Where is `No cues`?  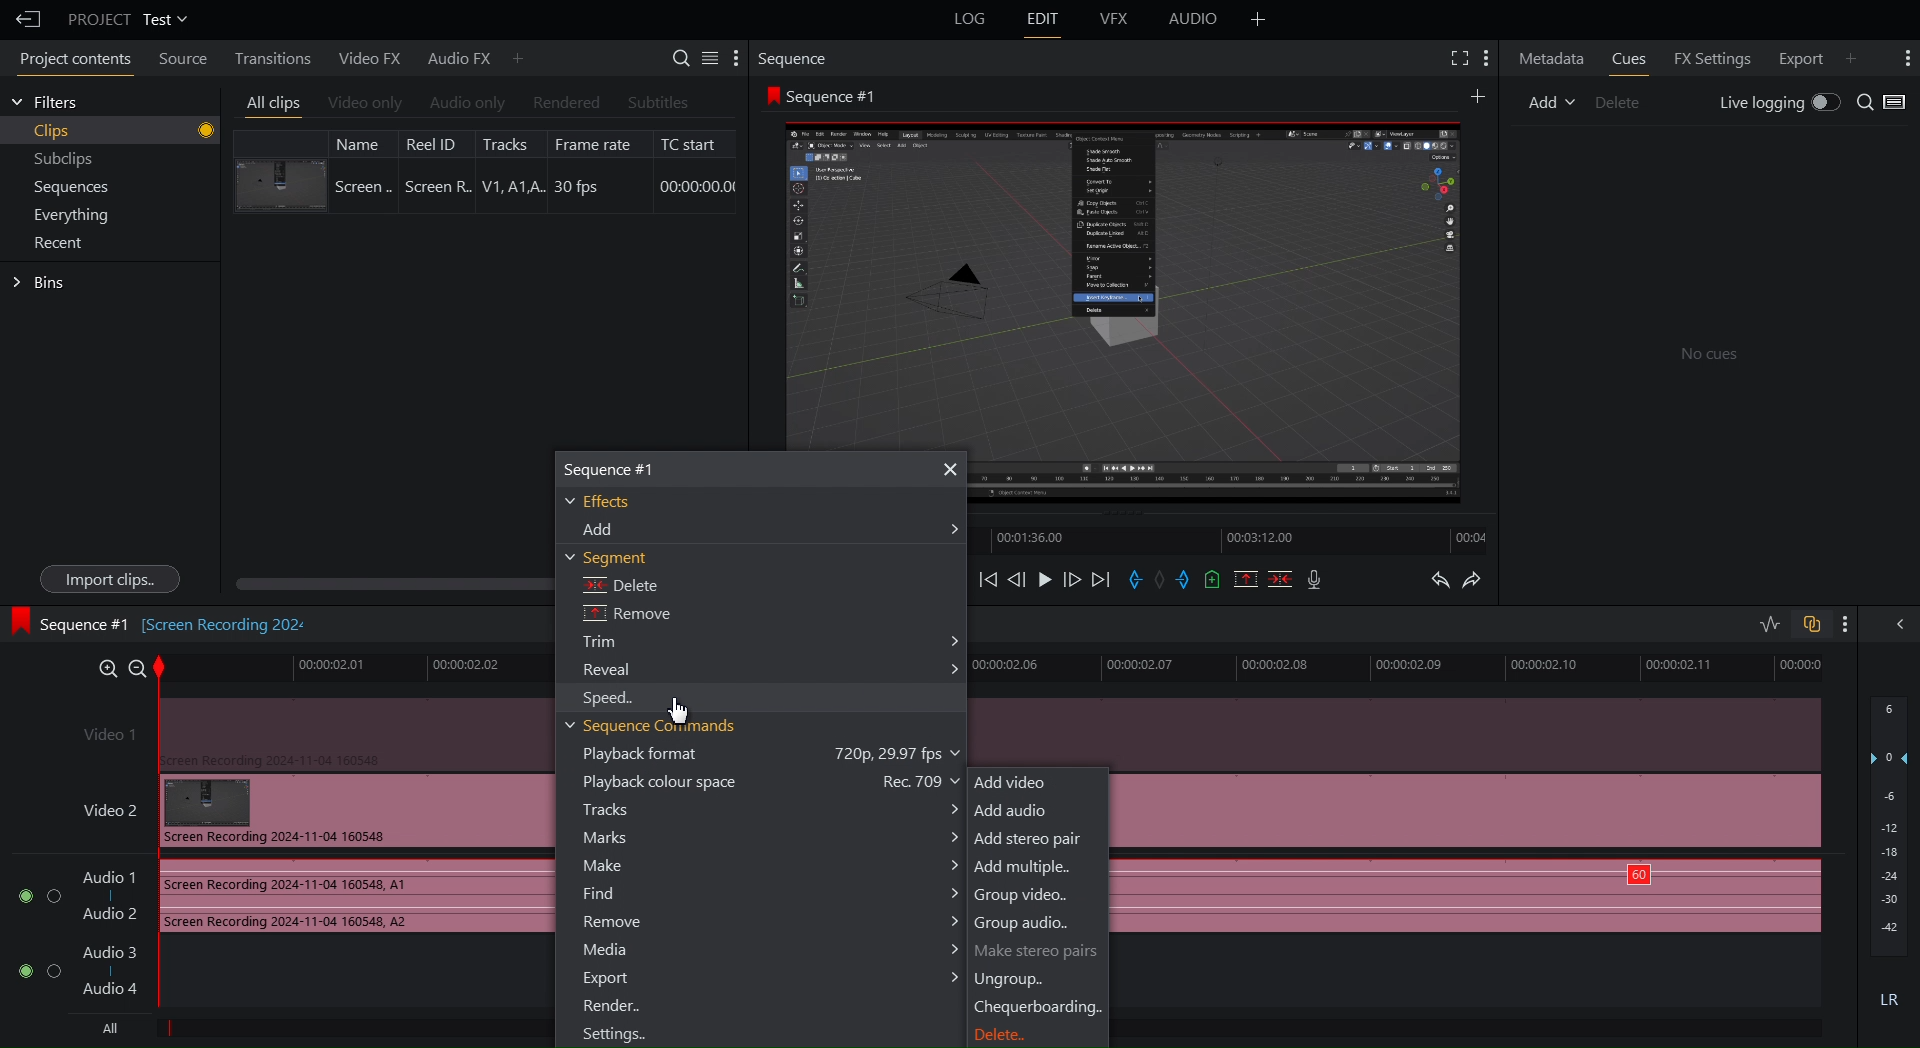 No cues is located at coordinates (1710, 356).